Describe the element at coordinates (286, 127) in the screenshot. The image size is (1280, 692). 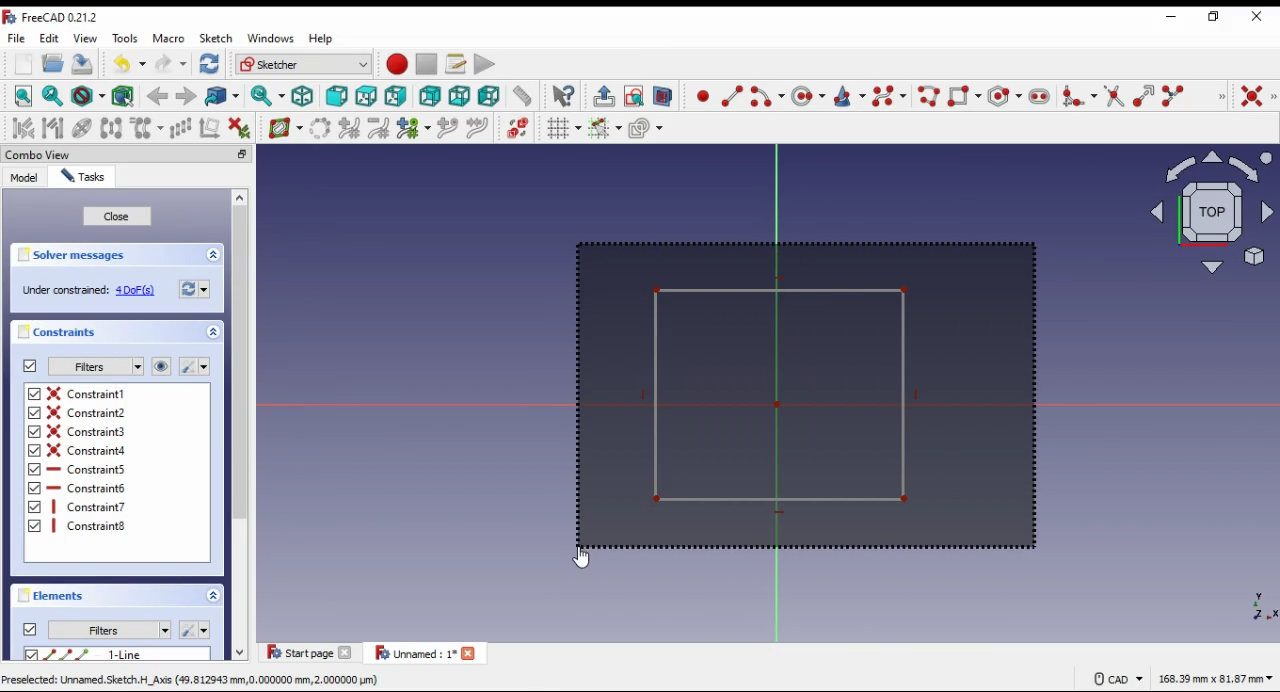
I see `shiw/hide Bspline information layer` at that location.